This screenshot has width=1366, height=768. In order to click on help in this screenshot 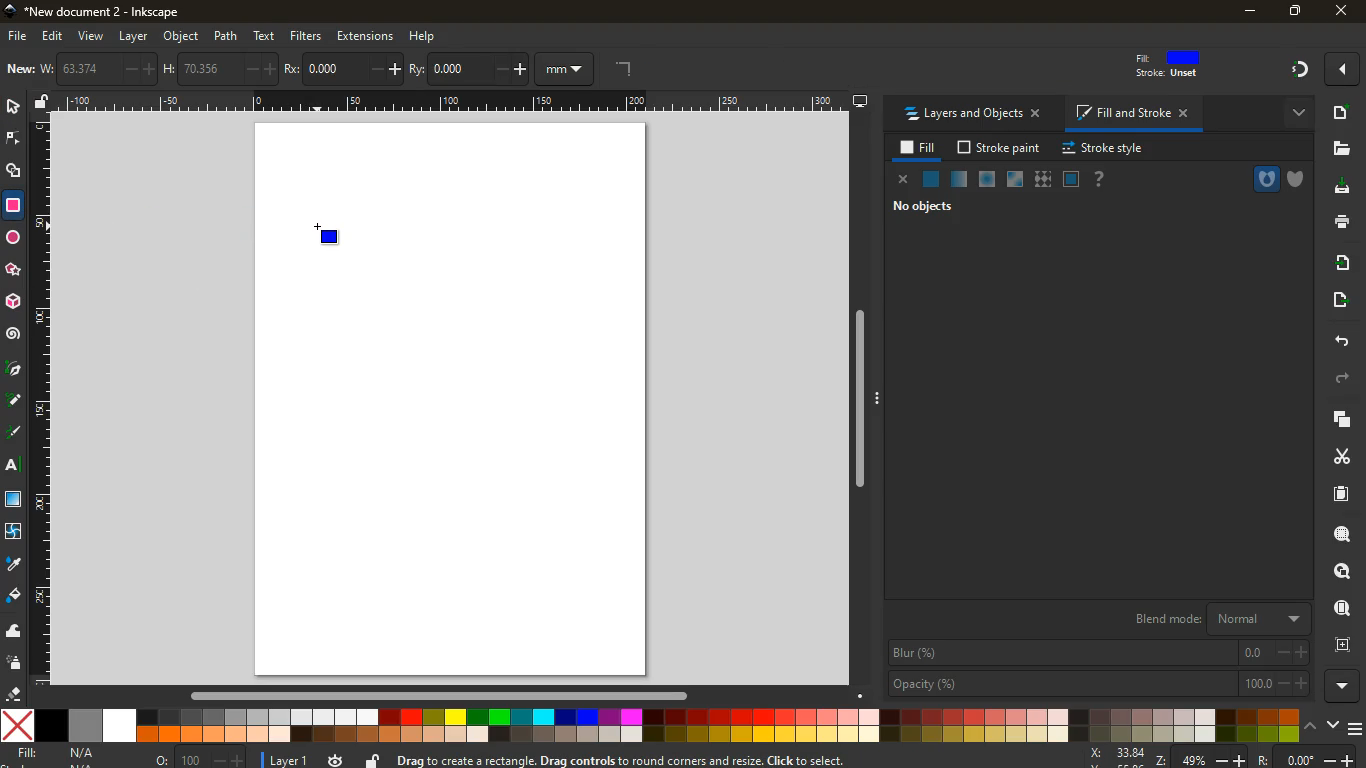, I will do `click(424, 37)`.